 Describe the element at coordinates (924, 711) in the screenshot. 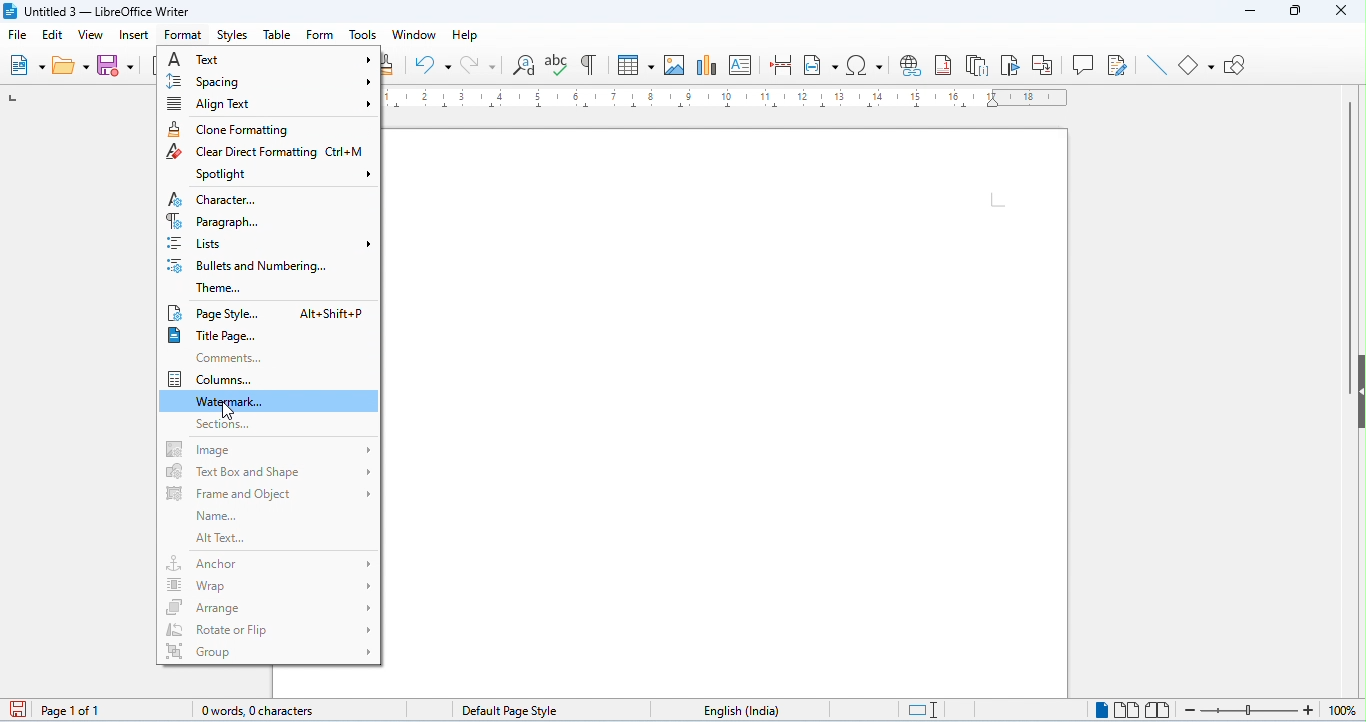

I see `standard selection` at that location.